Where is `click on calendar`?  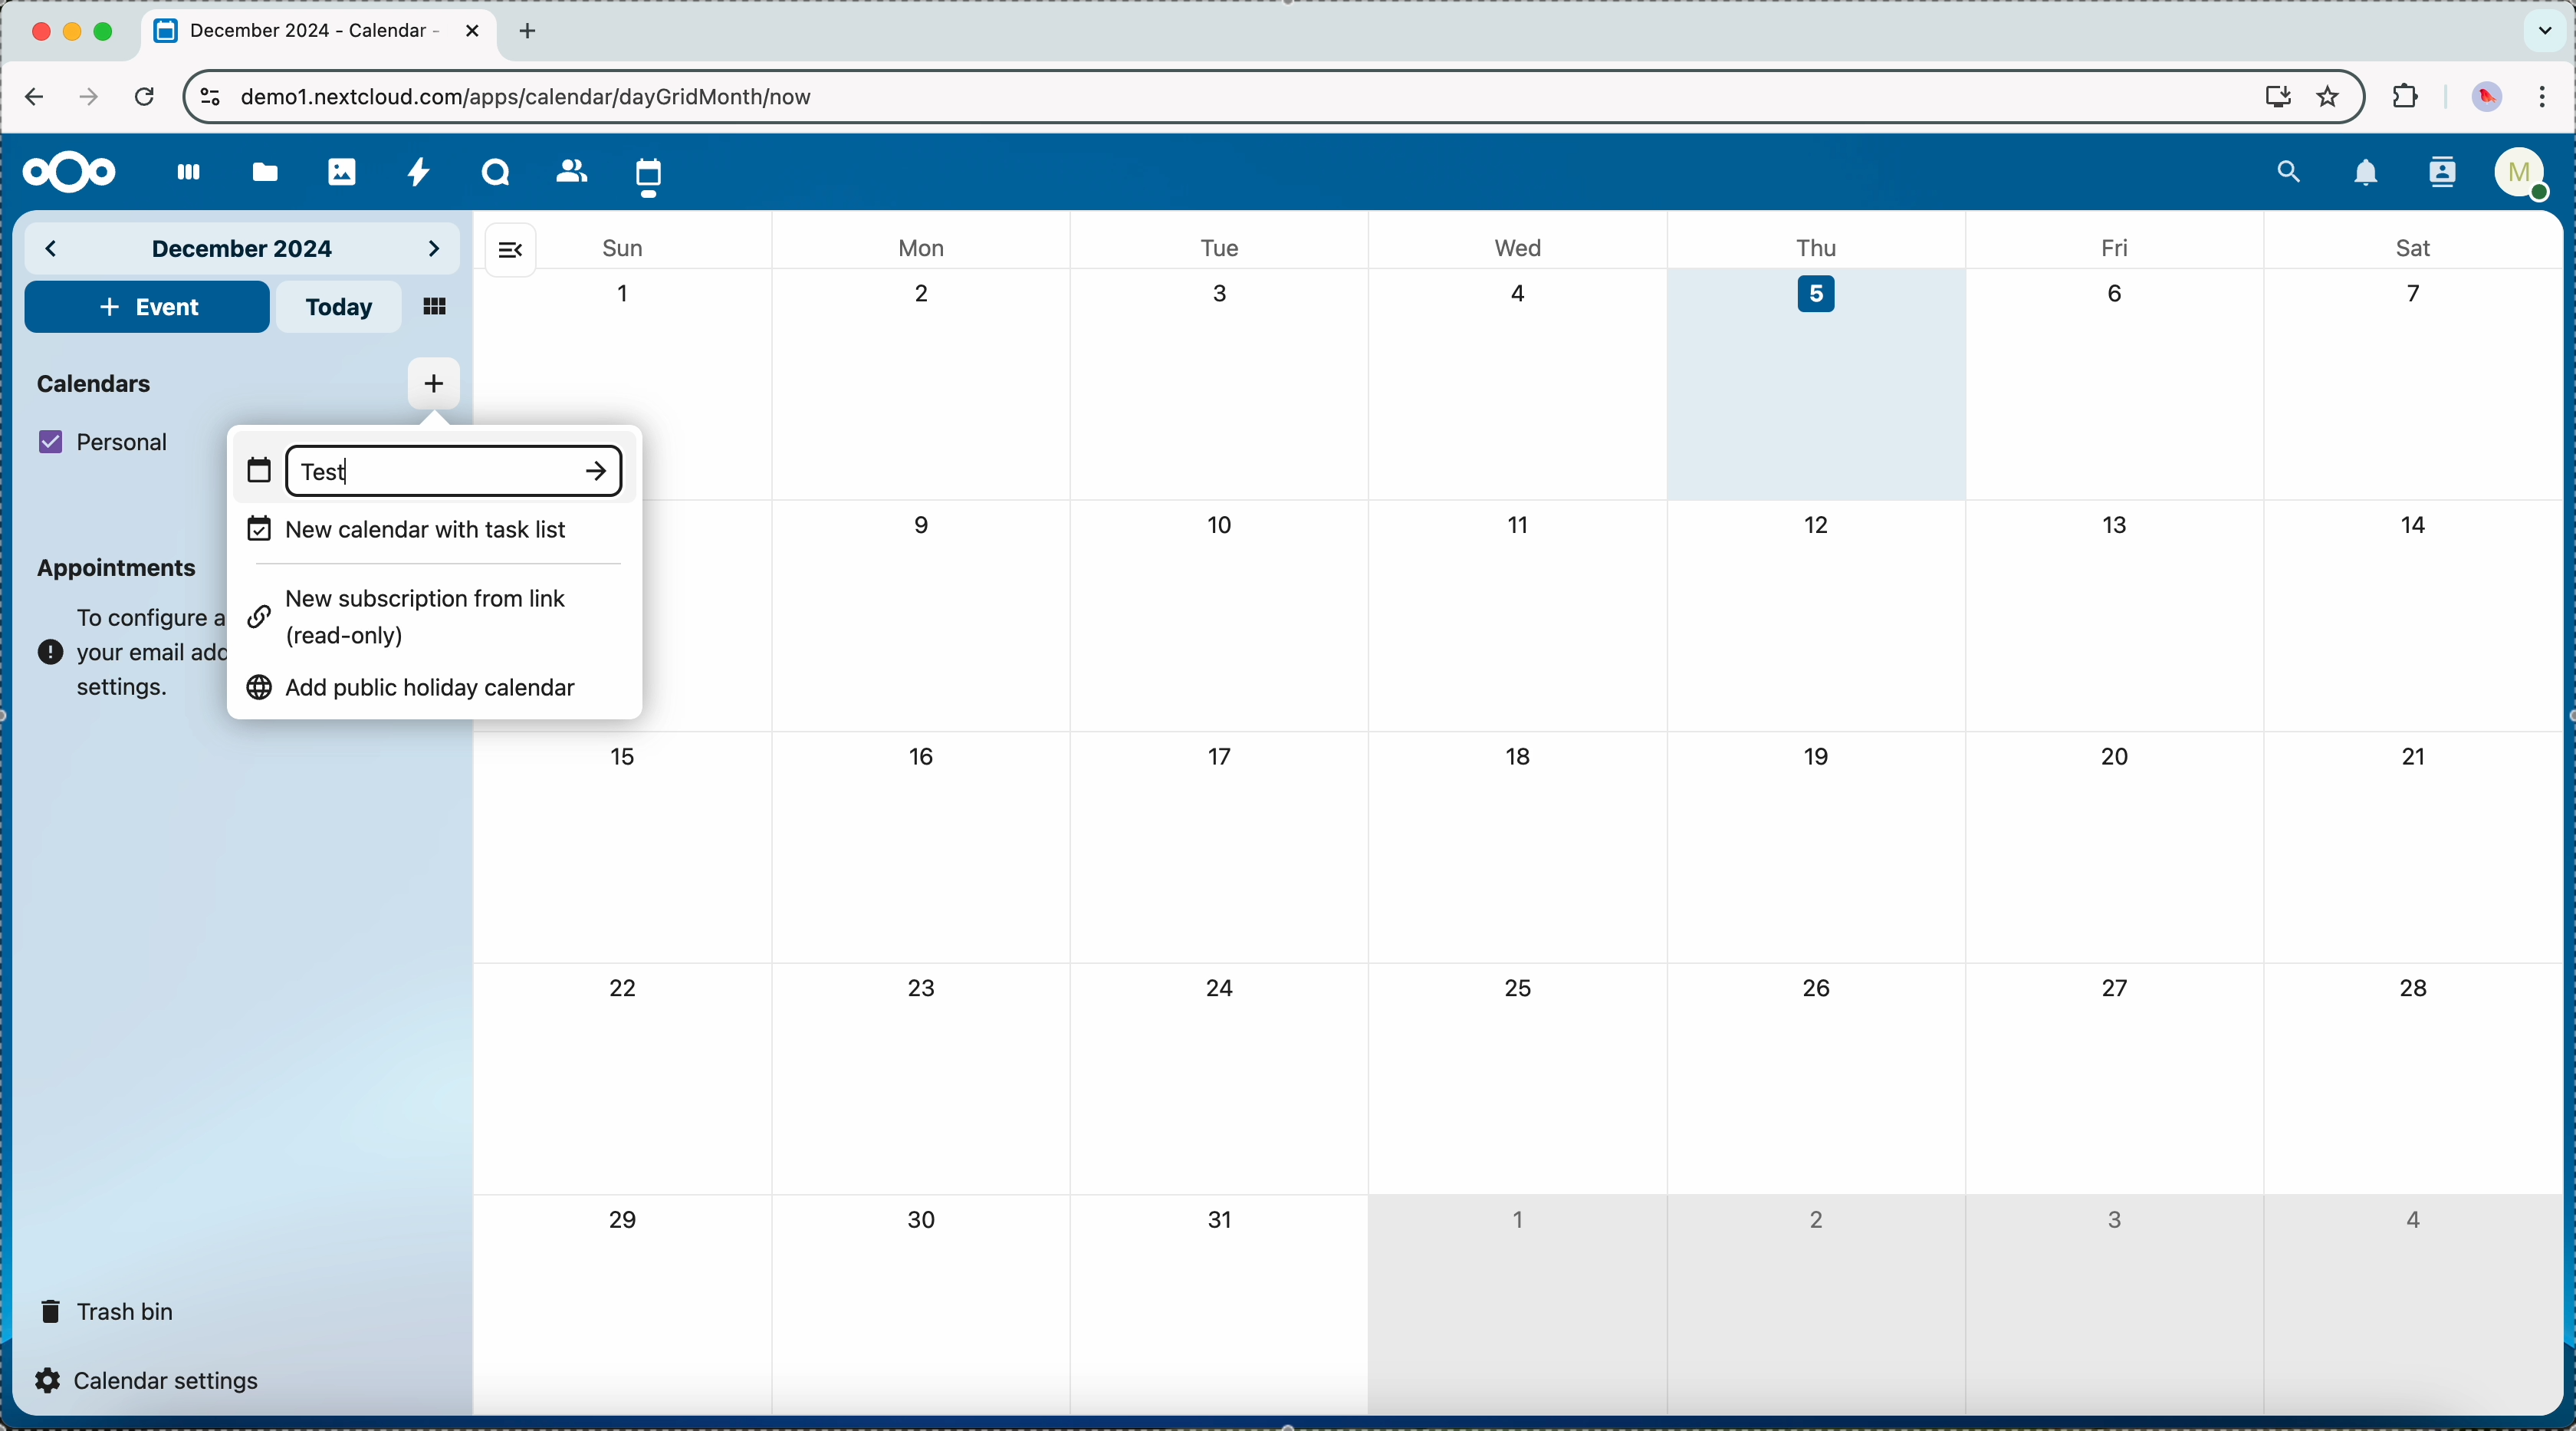
click on calendar is located at coordinates (650, 174).